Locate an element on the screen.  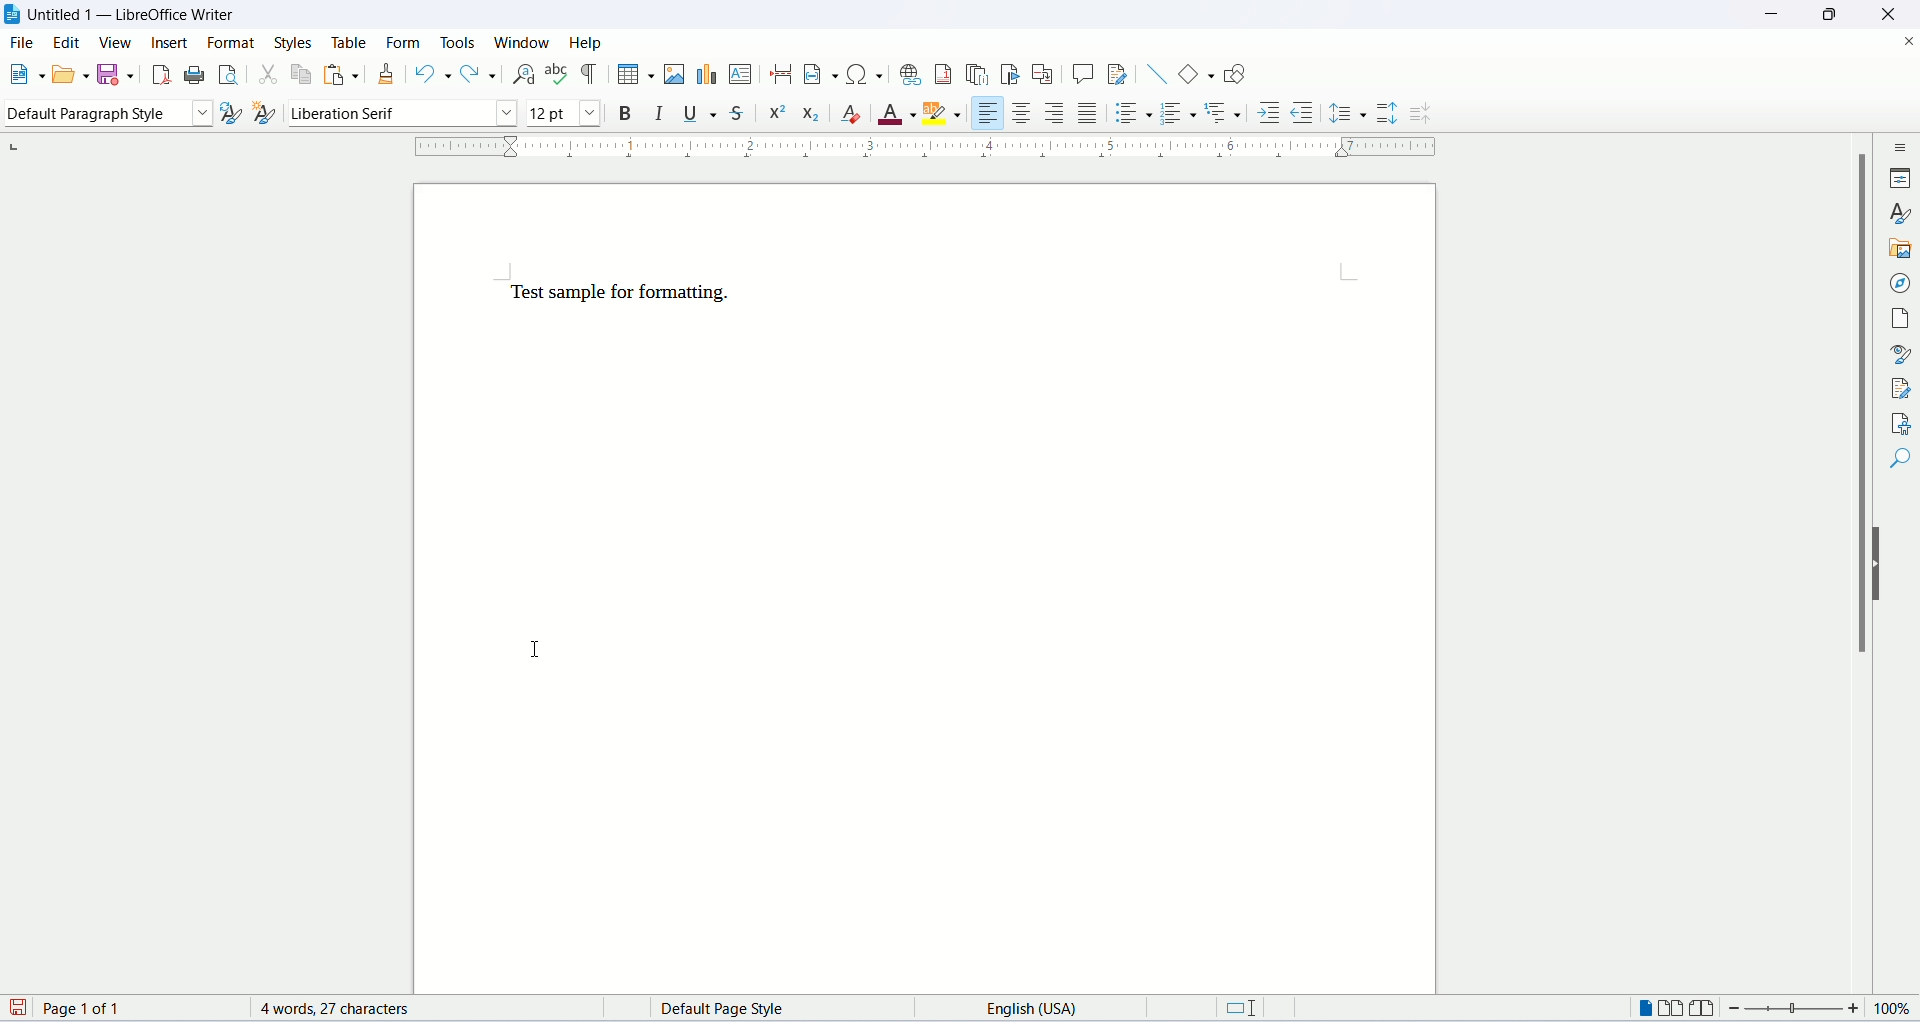
help is located at coordinates (586, 42).